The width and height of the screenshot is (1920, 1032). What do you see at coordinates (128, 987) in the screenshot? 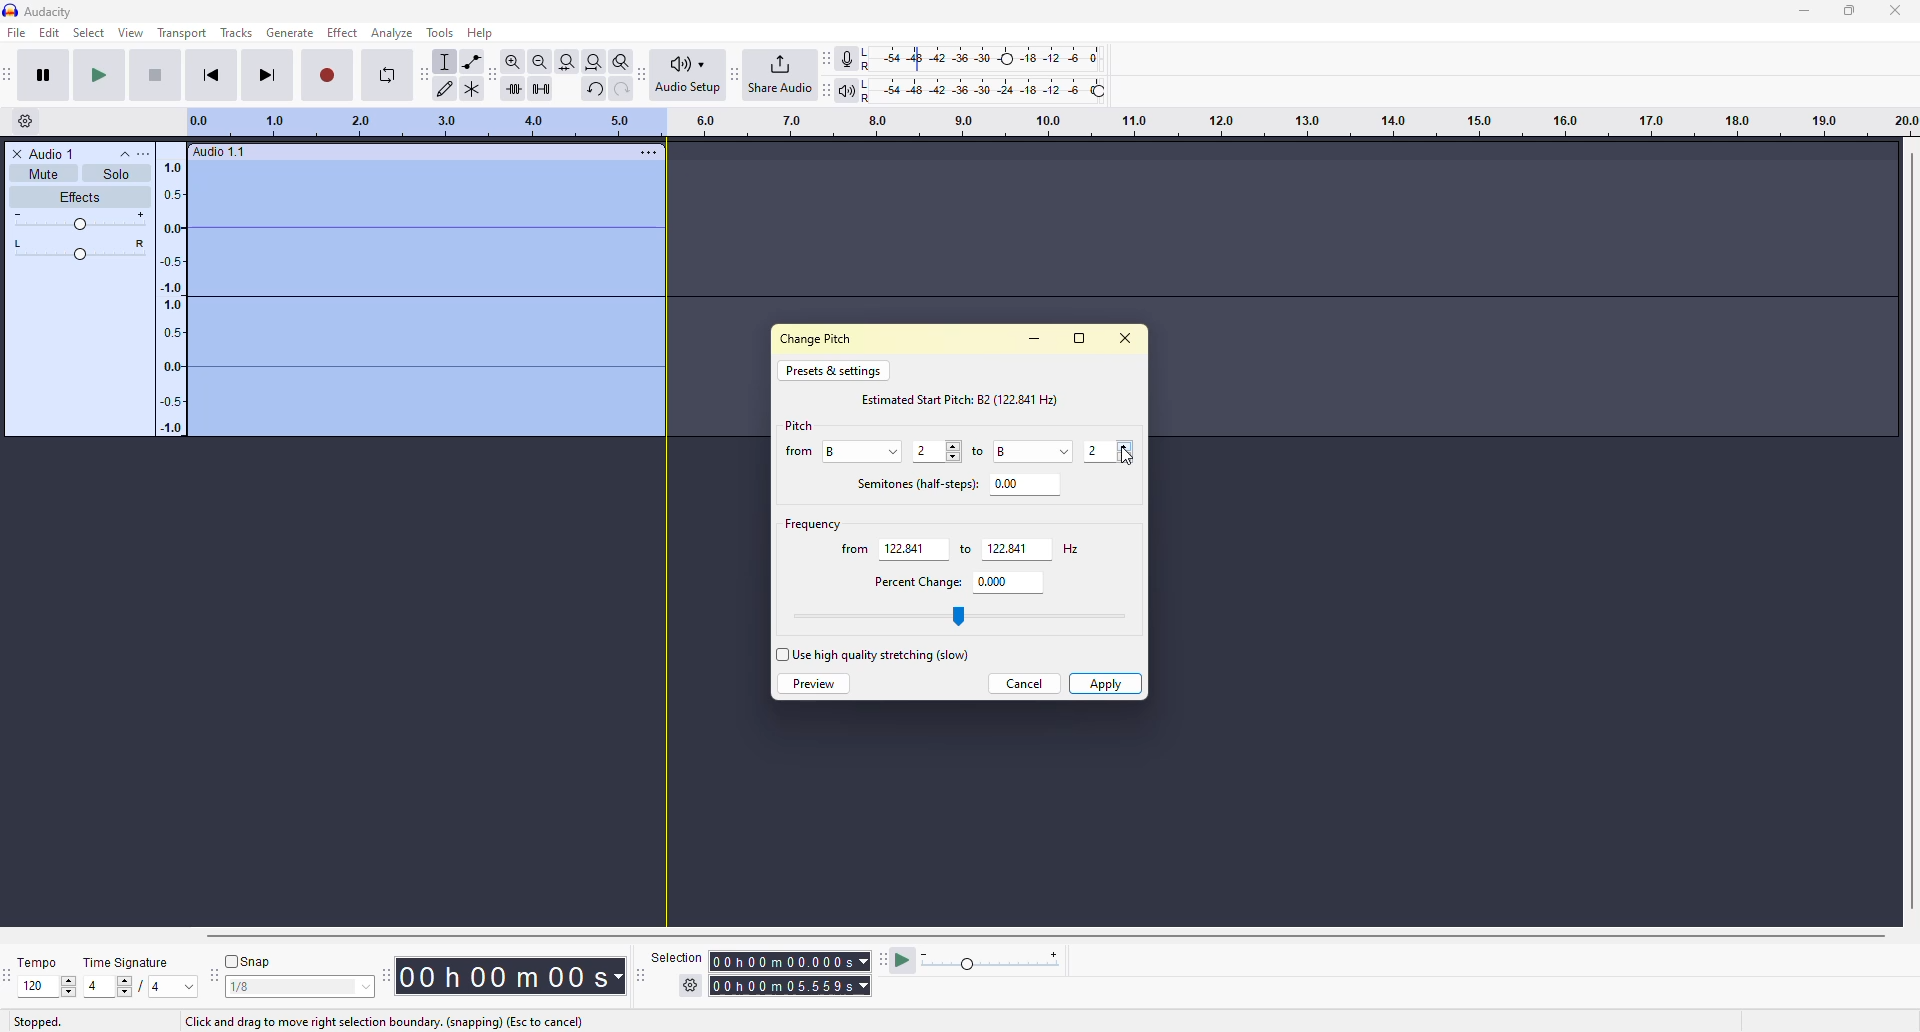
I see `select` at bounding box center [128, 987].